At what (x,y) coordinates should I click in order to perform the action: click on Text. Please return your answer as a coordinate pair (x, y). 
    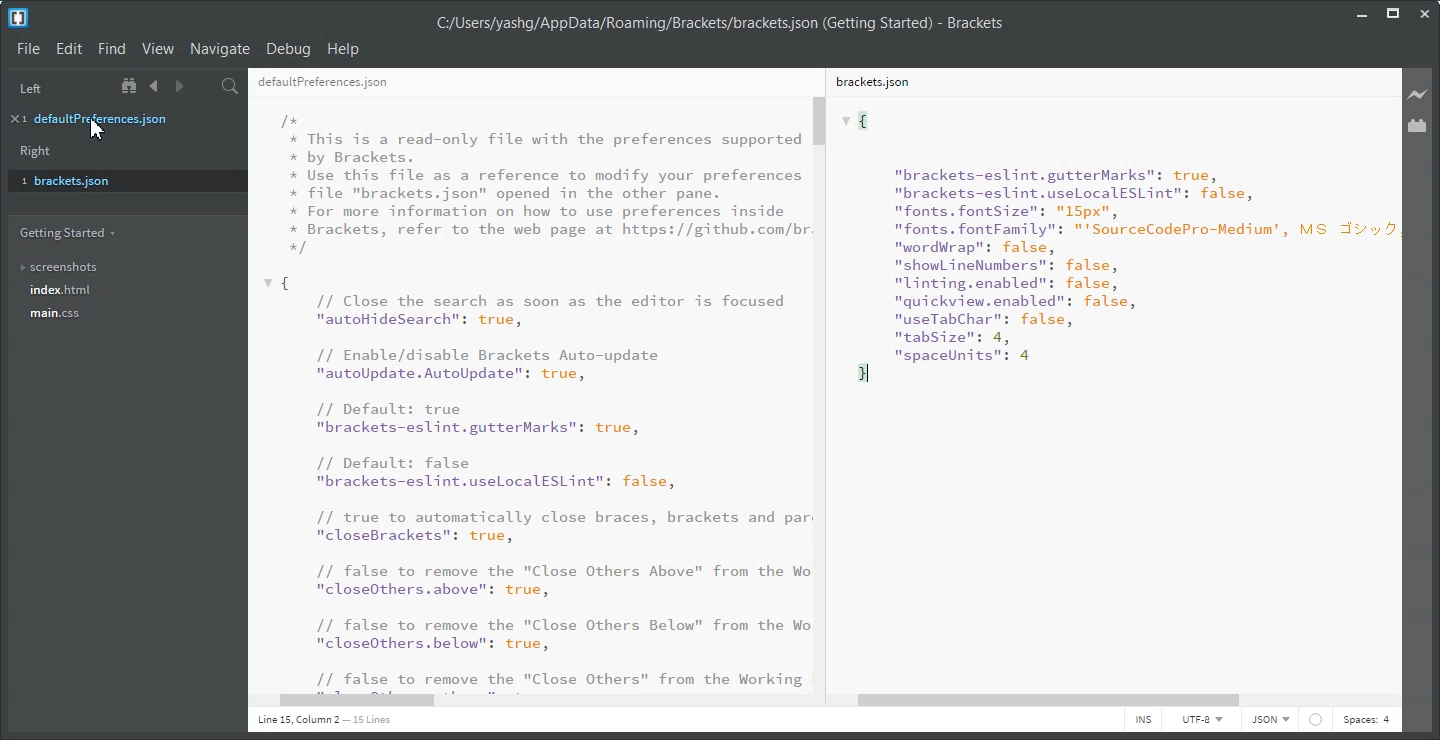
    Looking at the image, I should click on (526, 393).